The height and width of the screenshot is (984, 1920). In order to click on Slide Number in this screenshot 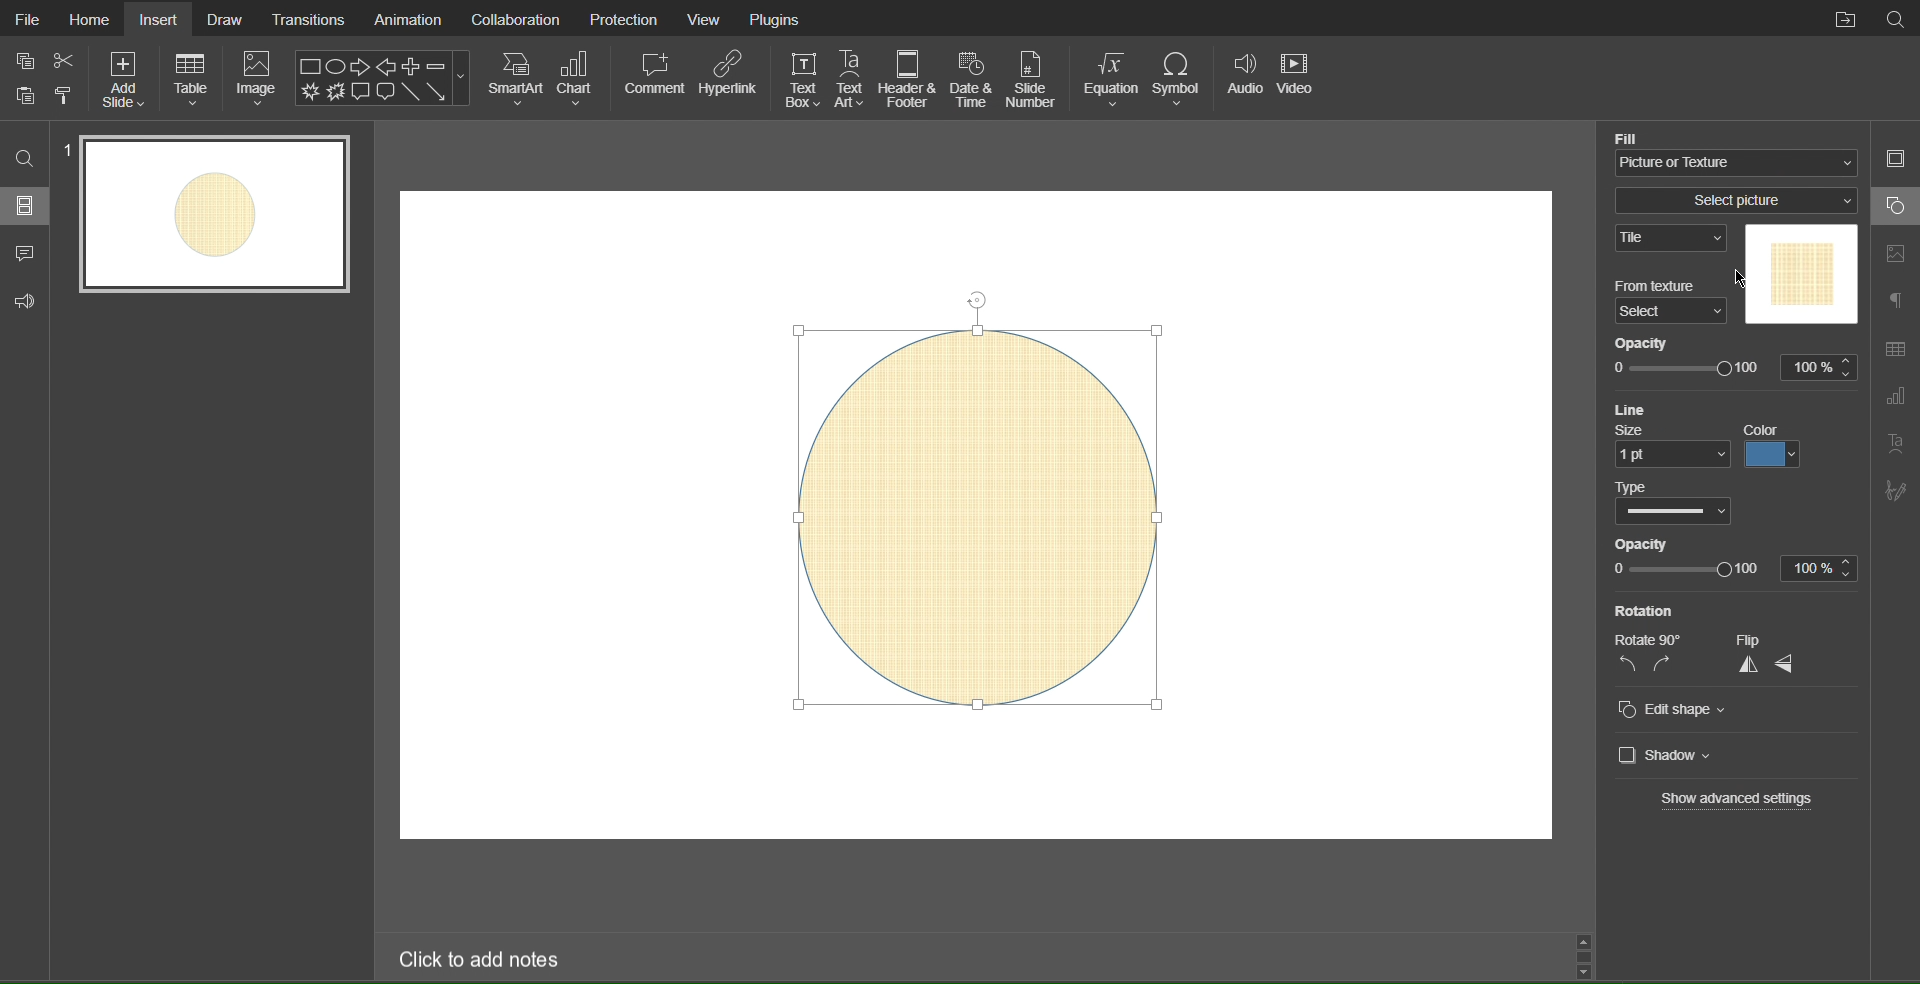, I will do `click(1032, 79)`.